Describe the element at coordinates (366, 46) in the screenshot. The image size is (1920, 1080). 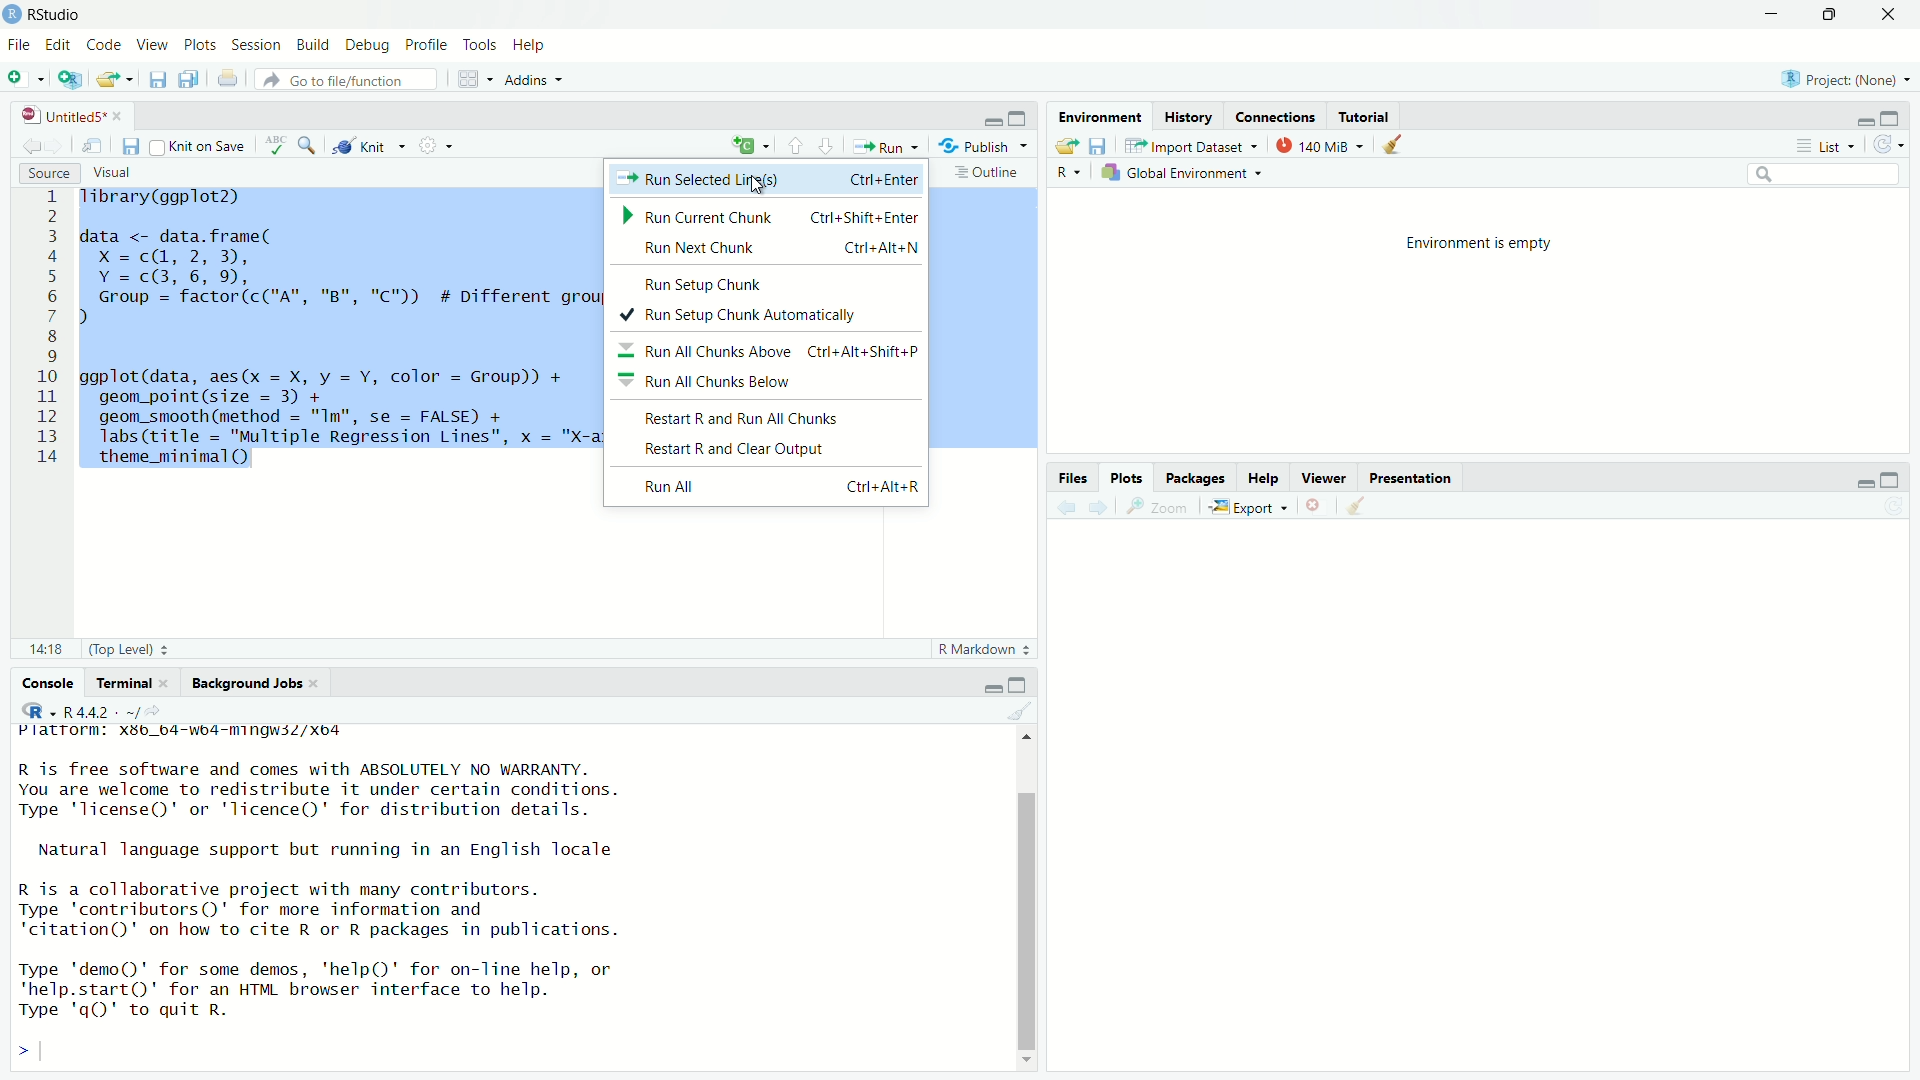
I see `Debug` at that location.